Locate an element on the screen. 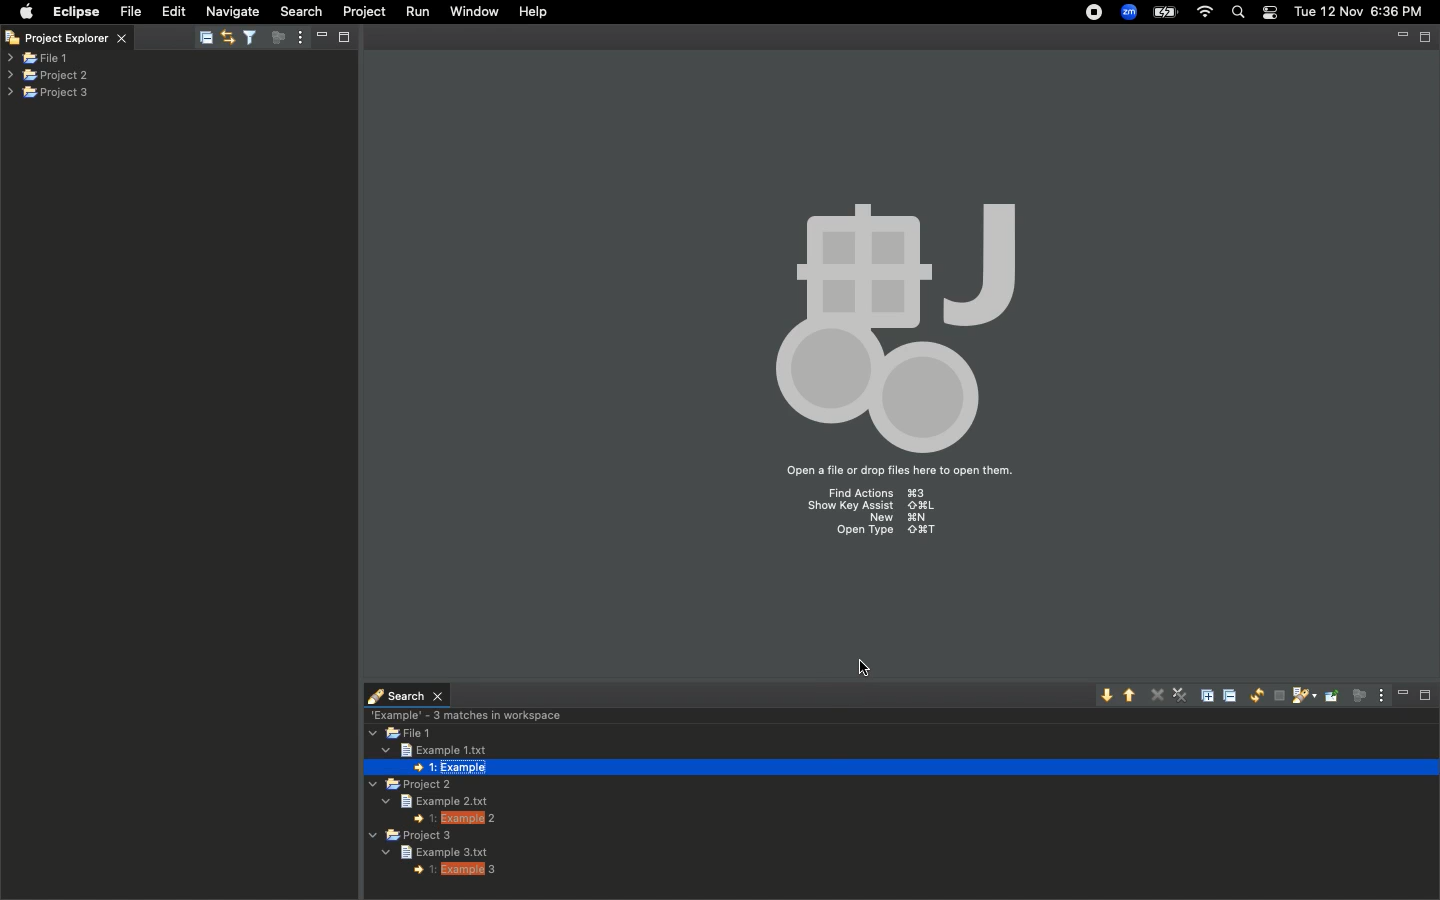  Maximize is located at coordinates (1427, 695).